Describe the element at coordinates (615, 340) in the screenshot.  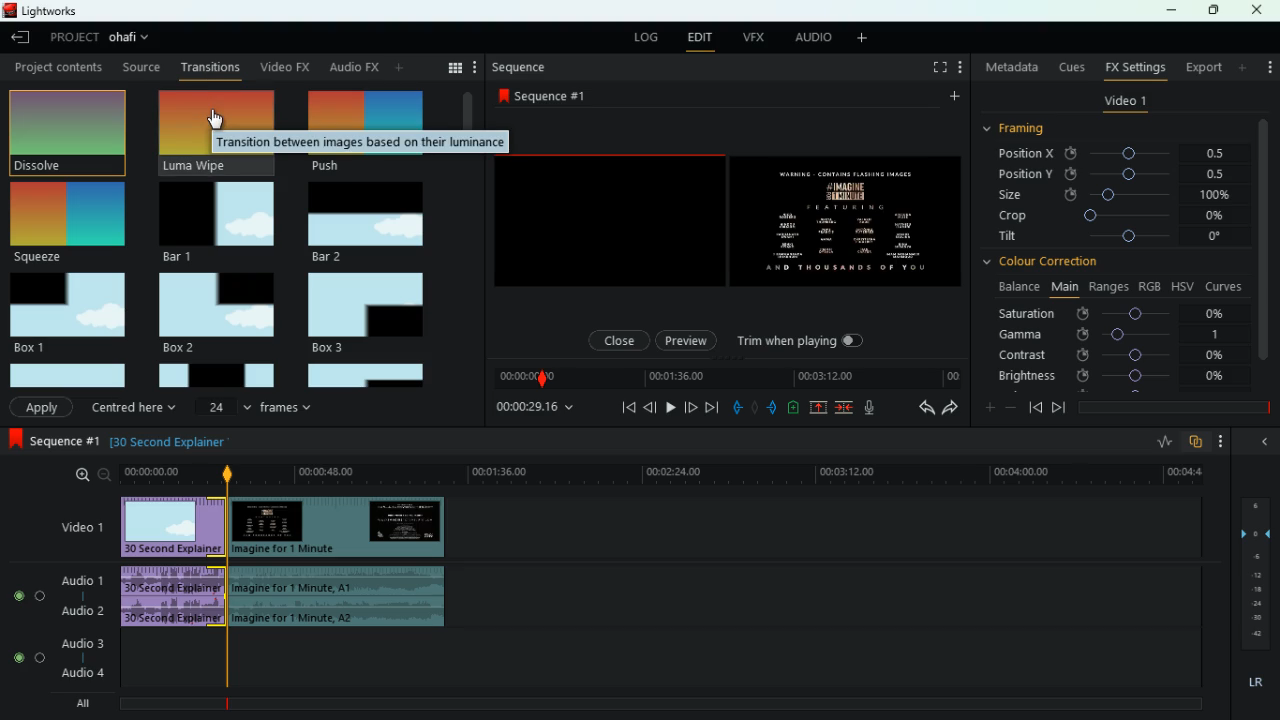
I see `close` at that location.